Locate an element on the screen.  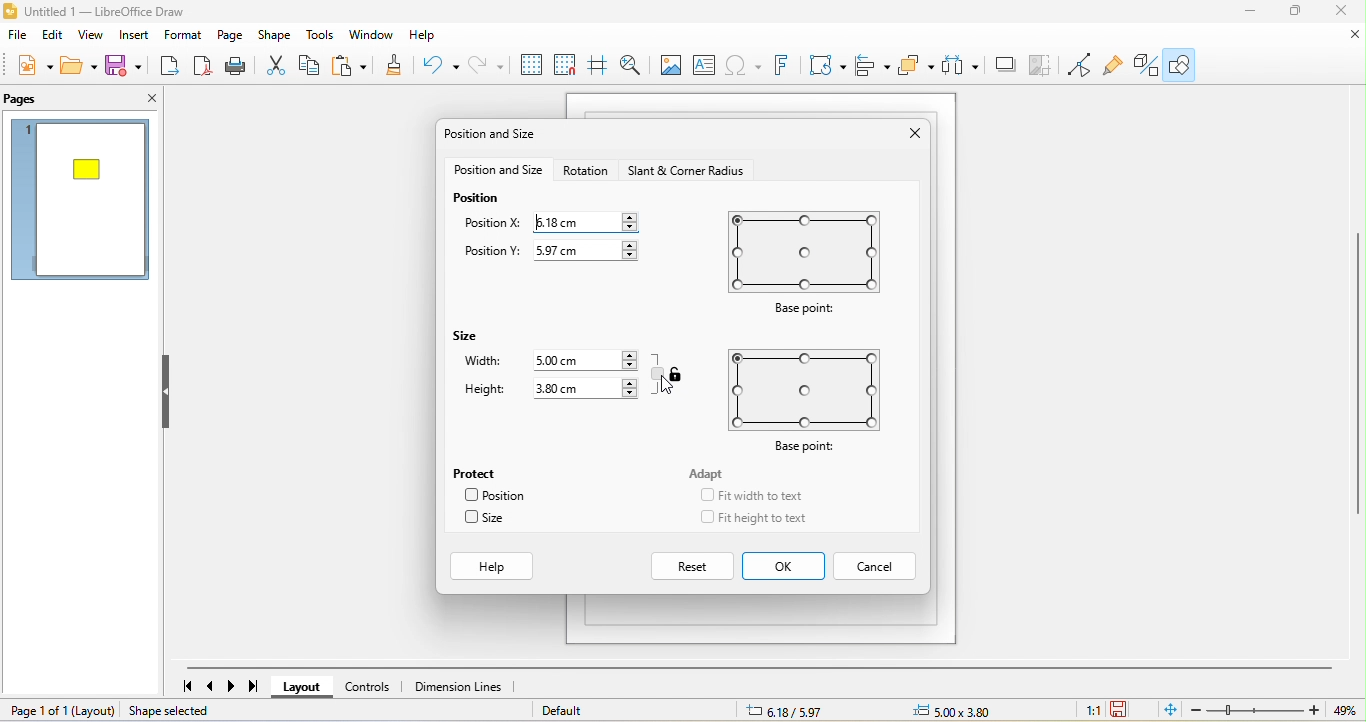
hide is located at coordinates (168, 394).